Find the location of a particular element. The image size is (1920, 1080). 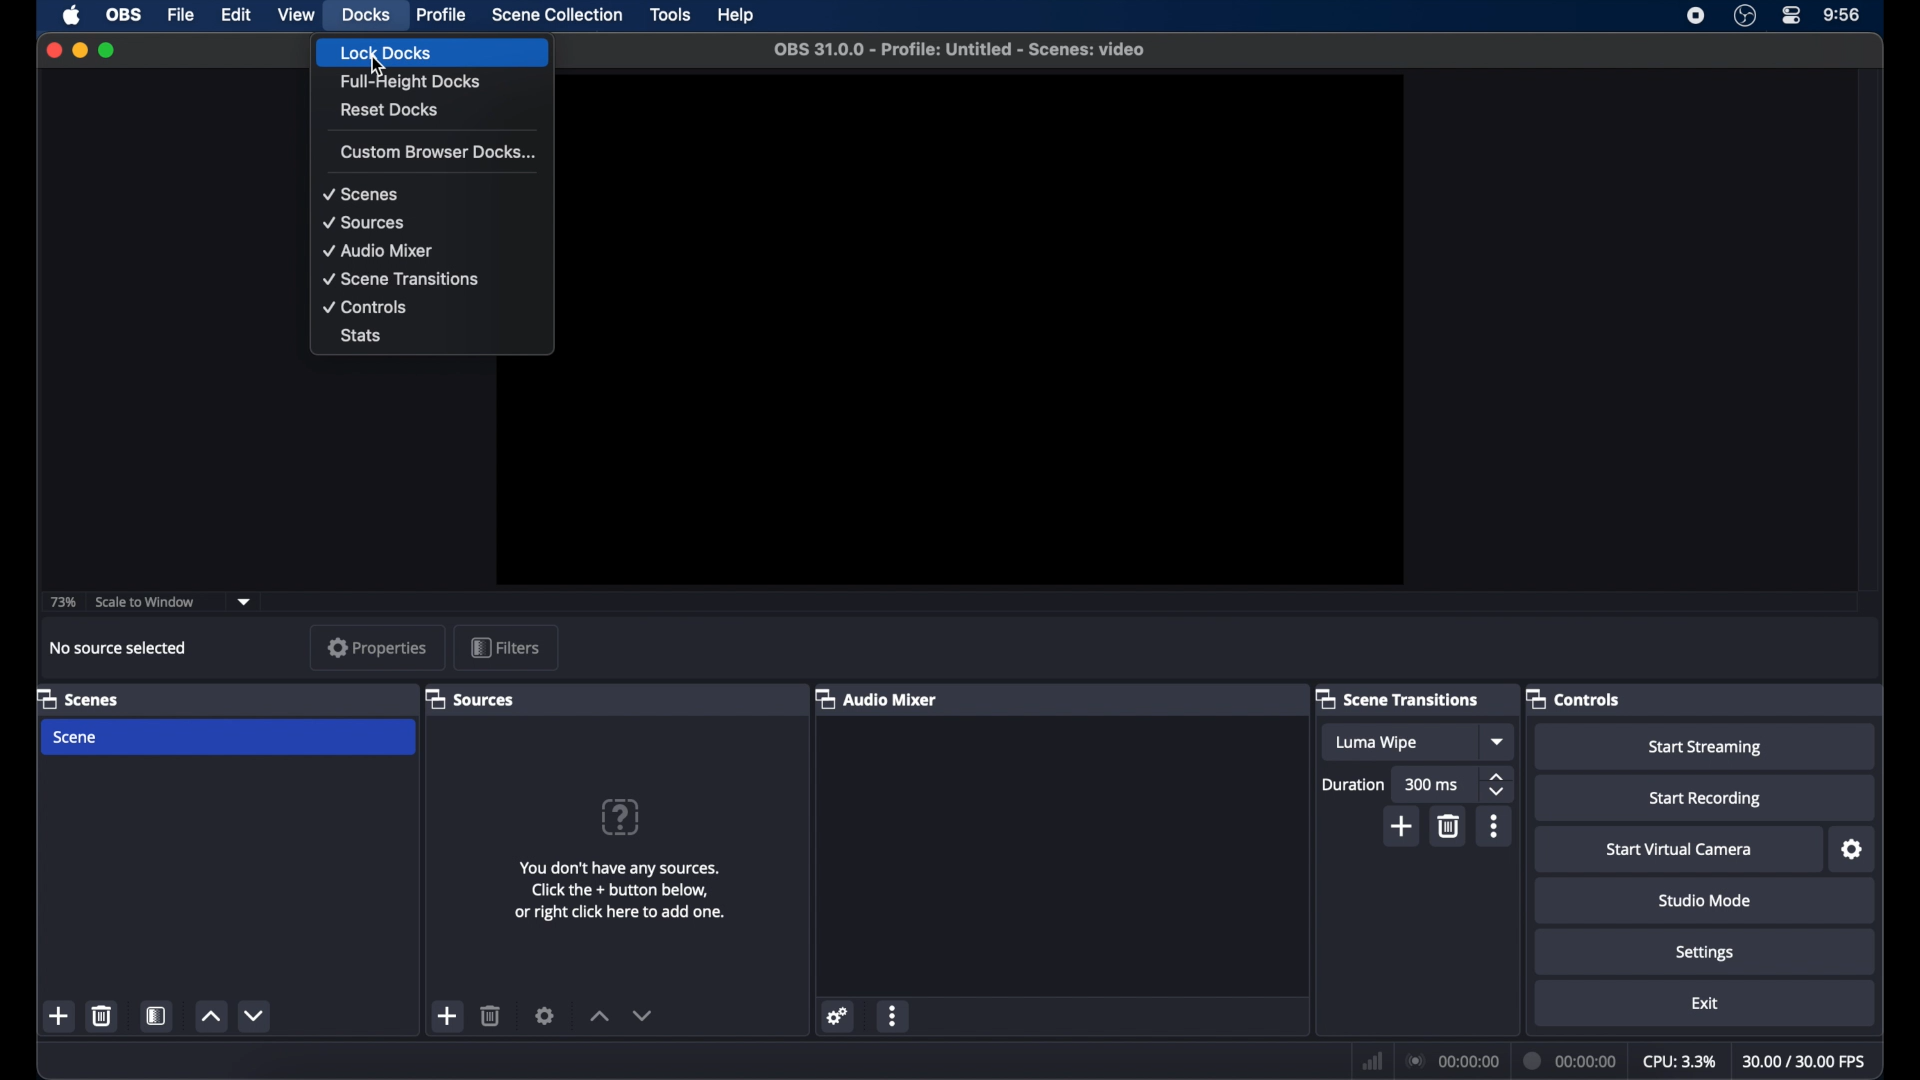

minimize is located at coordinates (79, 50).